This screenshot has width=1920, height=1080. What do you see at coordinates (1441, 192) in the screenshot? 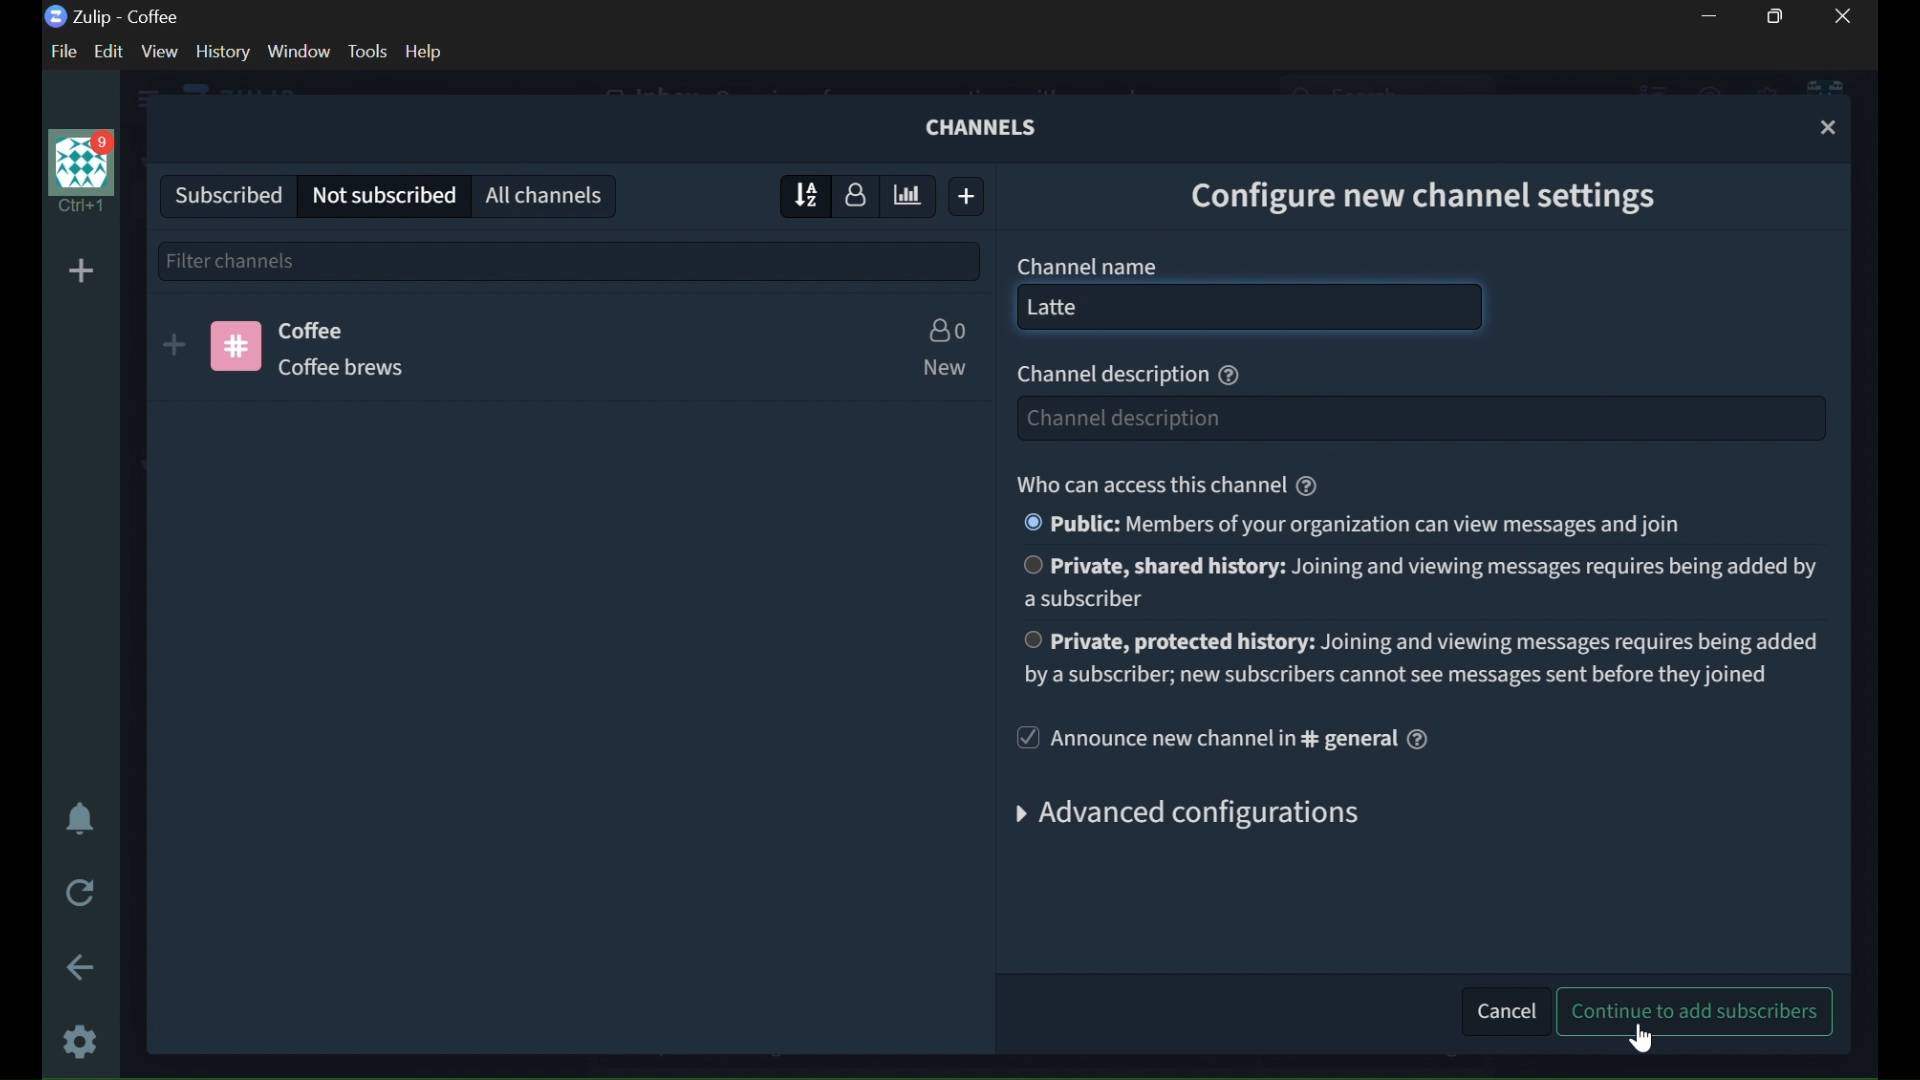
I see `CONFIGURE NEW CHANNEL SETTINGS` at bounding box center [1441, 192].